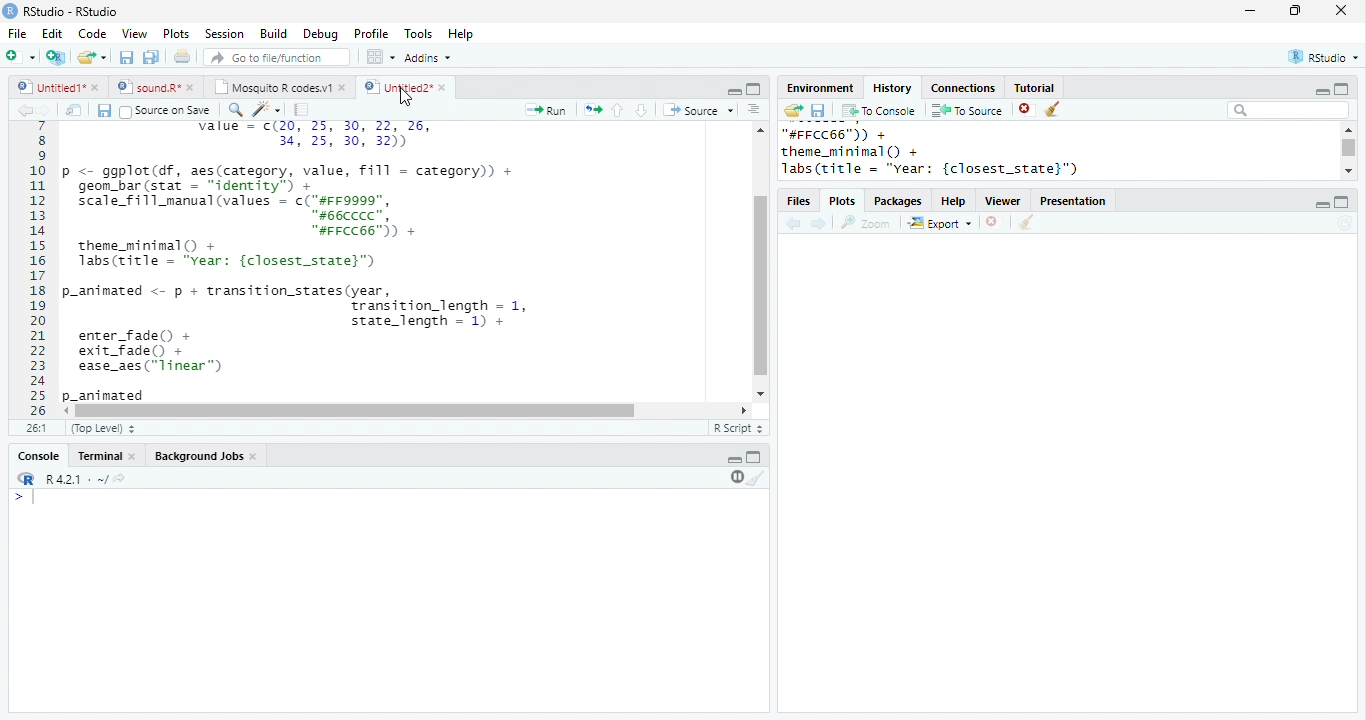 The height and width of the screenshot is (720, 1366). I want to click on close, so click(1341, 10).